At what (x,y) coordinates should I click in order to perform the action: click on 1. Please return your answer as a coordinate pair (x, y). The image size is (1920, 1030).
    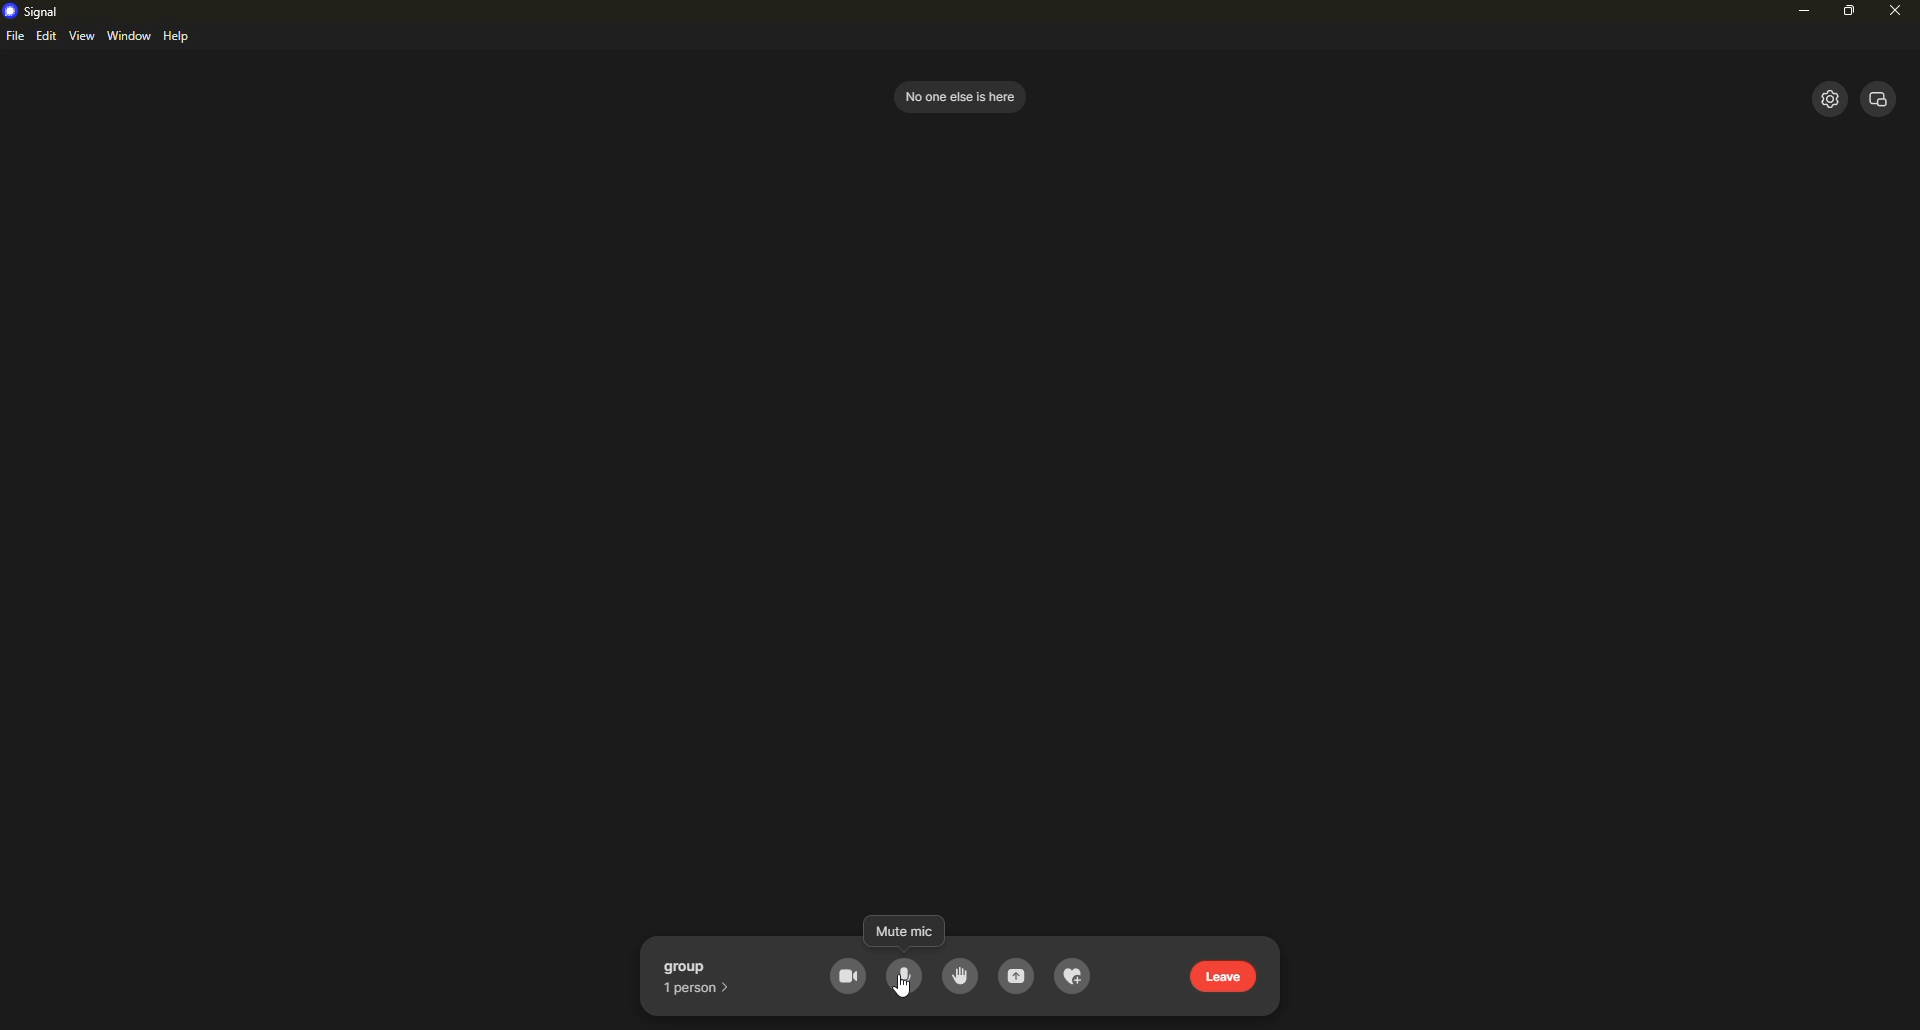
    Looking at the image, I should click on (700, 987).